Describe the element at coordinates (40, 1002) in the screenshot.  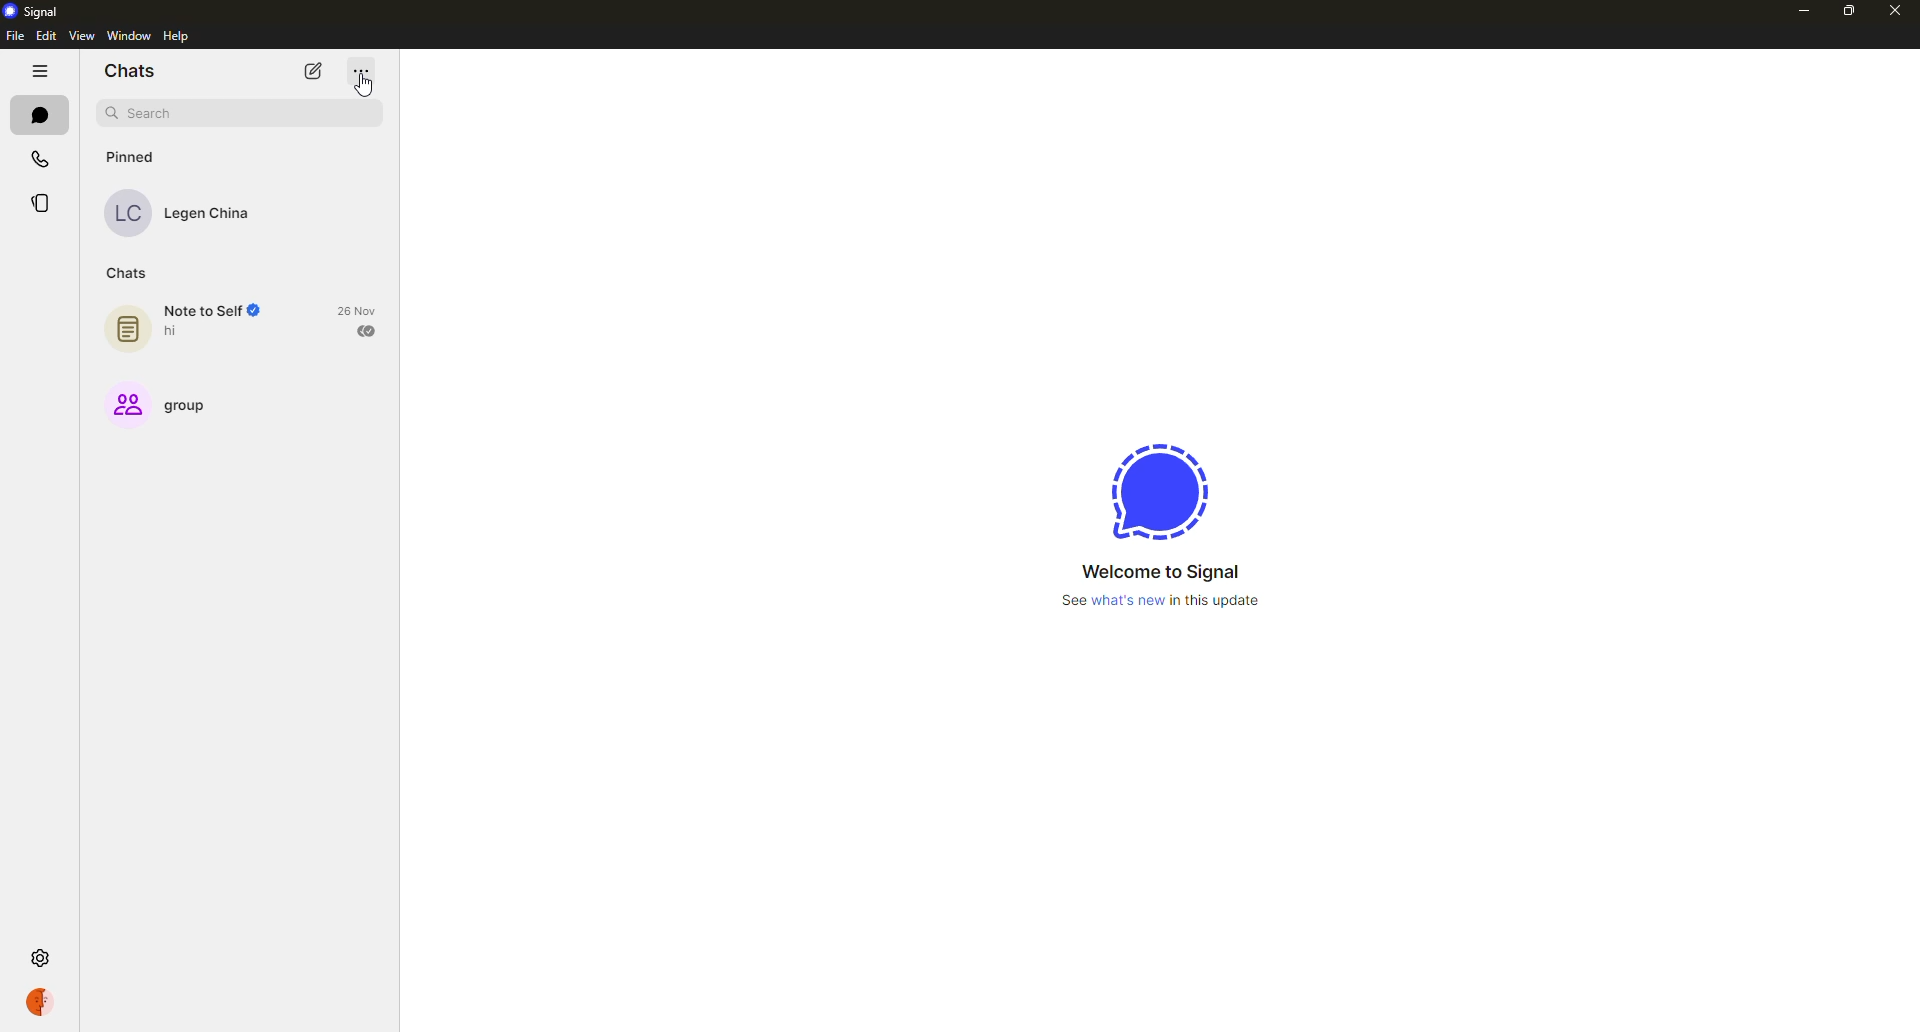
I see `profile` at that location.